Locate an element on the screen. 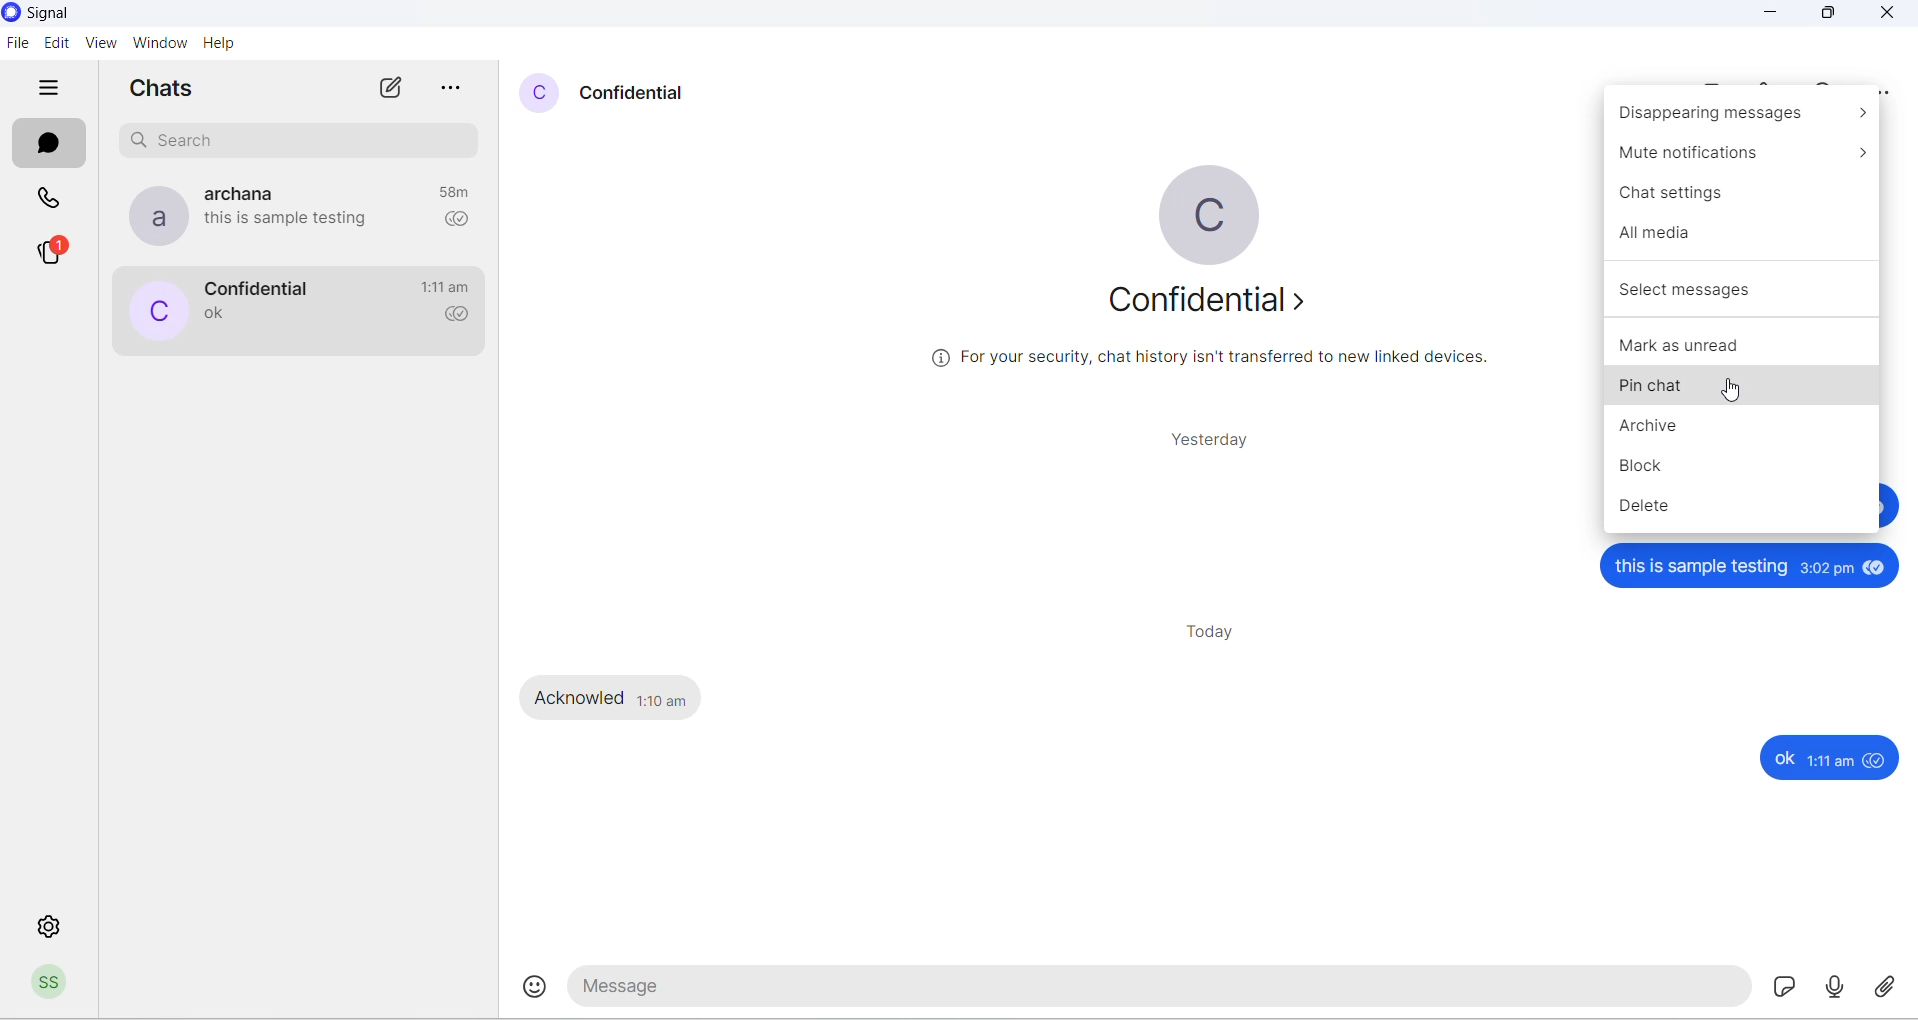 The height and width of the screenshot is (1020, 1918). all media is located at coordinates (1745, 232).